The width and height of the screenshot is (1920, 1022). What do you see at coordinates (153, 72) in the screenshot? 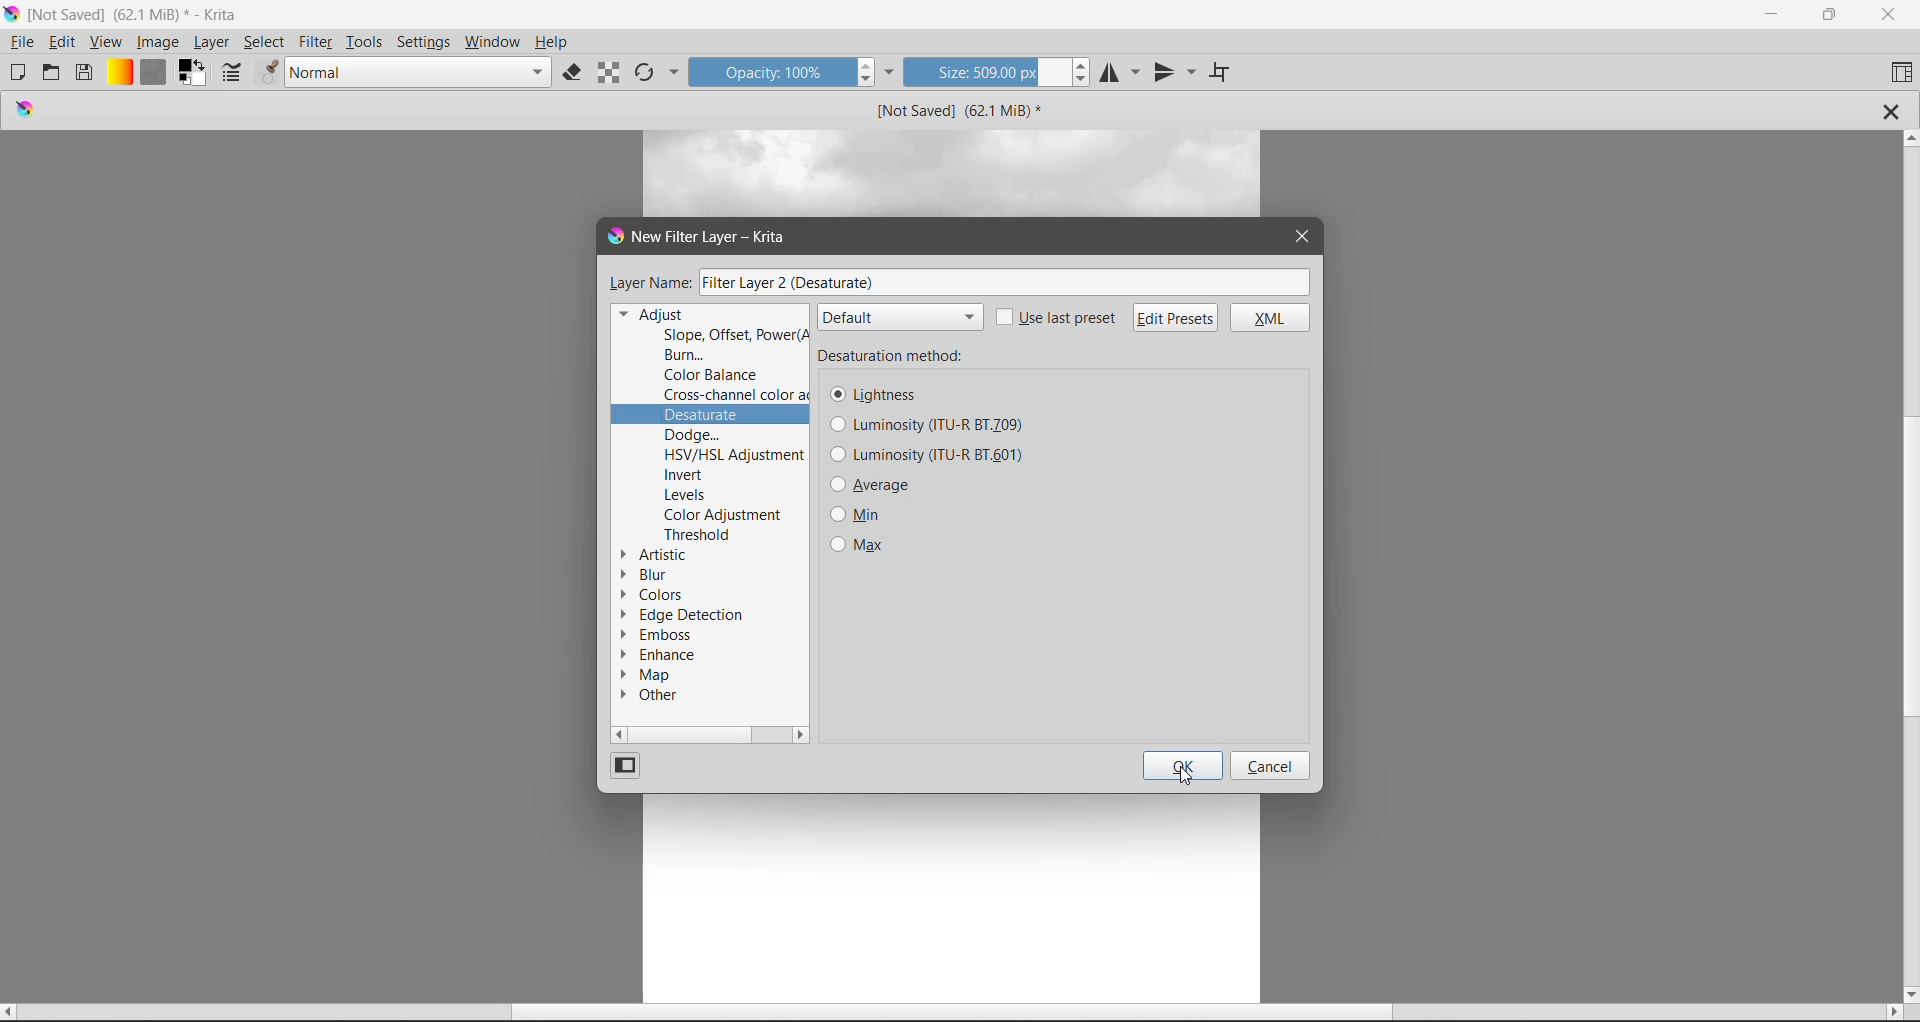
I see `Fill Patterns` at bounding box center [153, 72].